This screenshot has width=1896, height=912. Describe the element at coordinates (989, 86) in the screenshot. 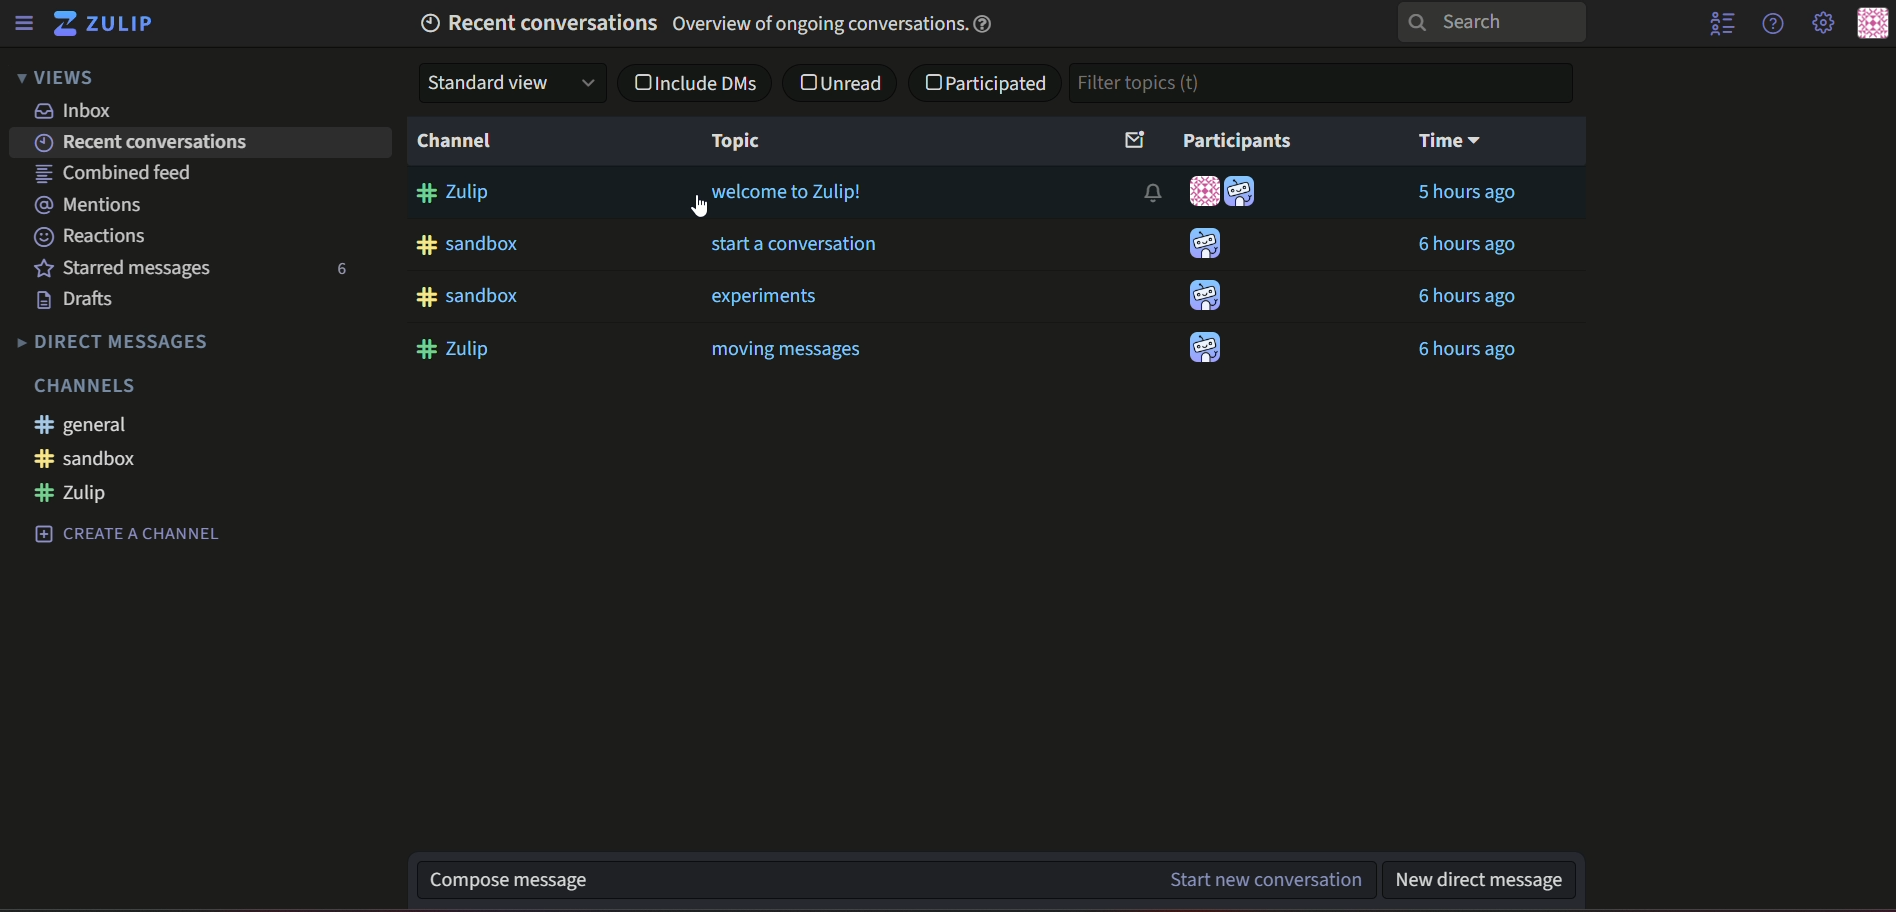

I see `participated` at that location.